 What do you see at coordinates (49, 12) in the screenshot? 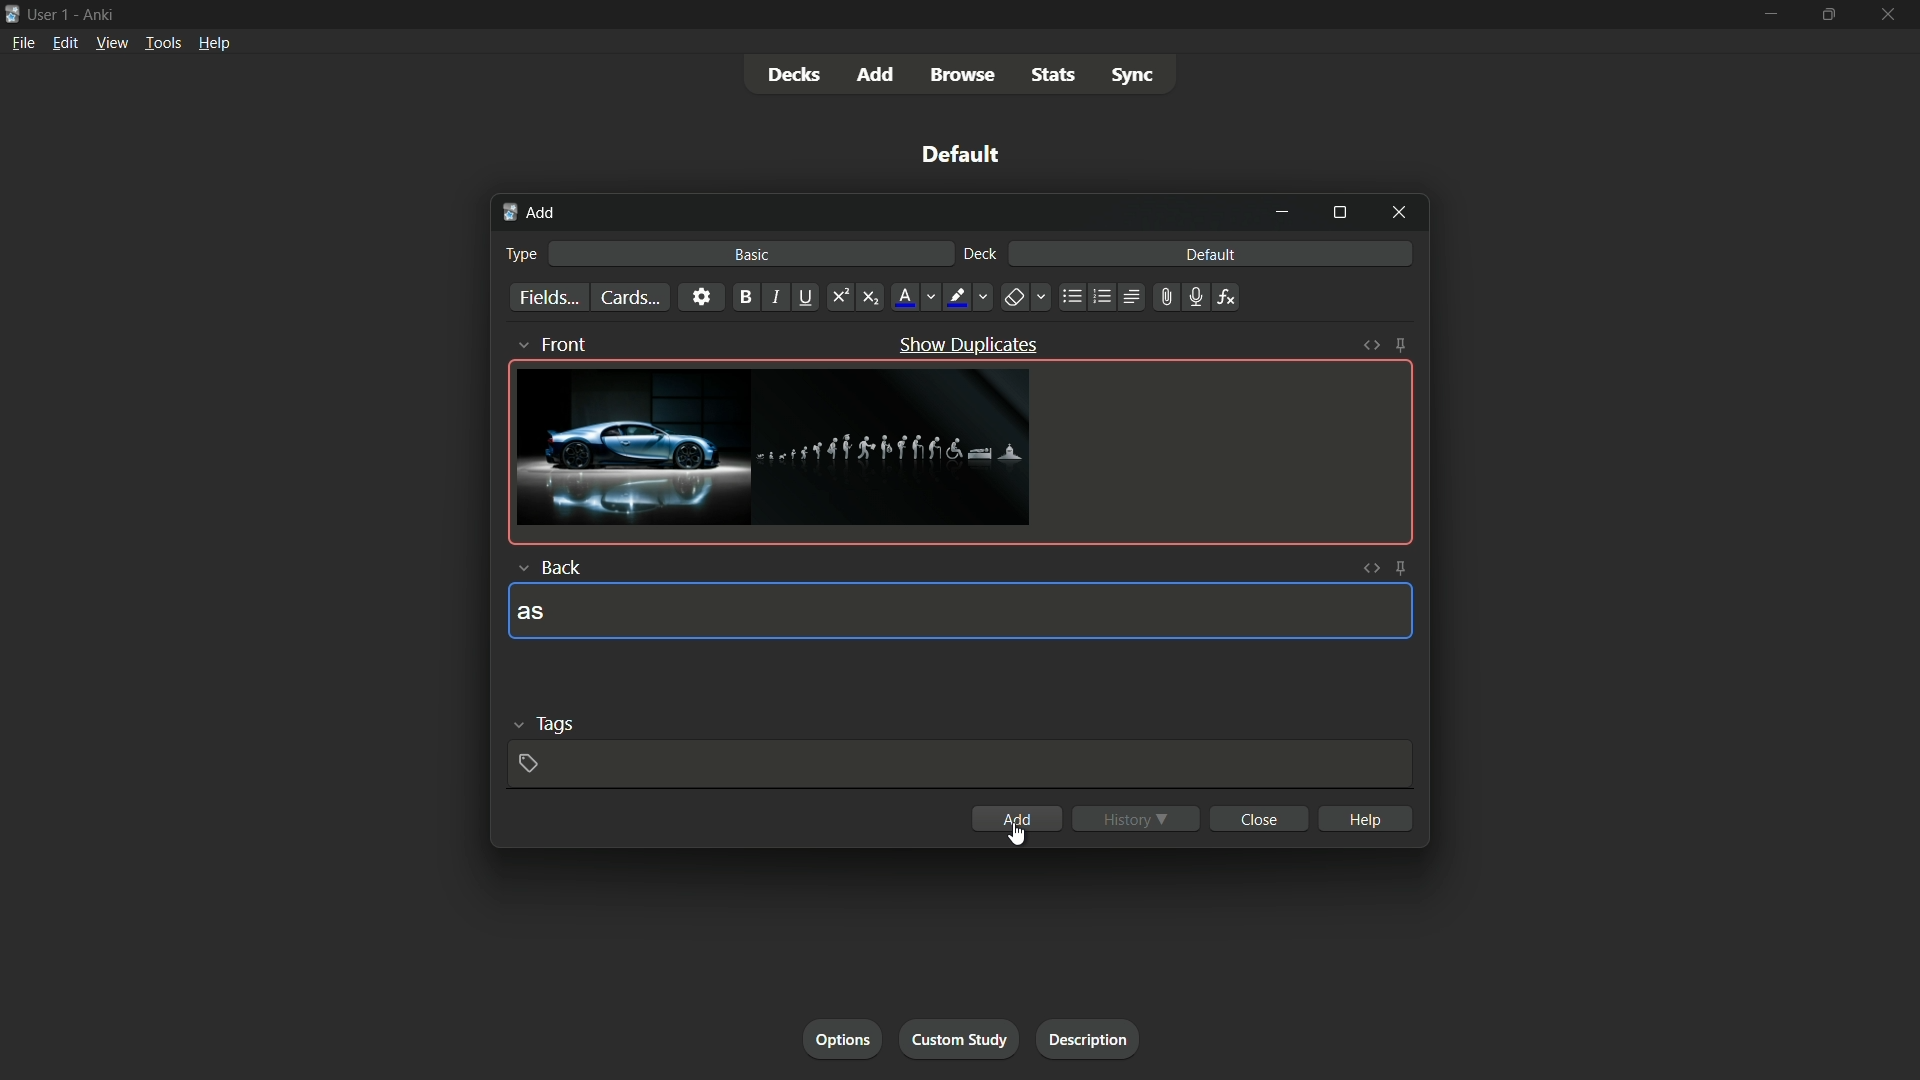
I see `user-1` at bounding box center [49, 12].